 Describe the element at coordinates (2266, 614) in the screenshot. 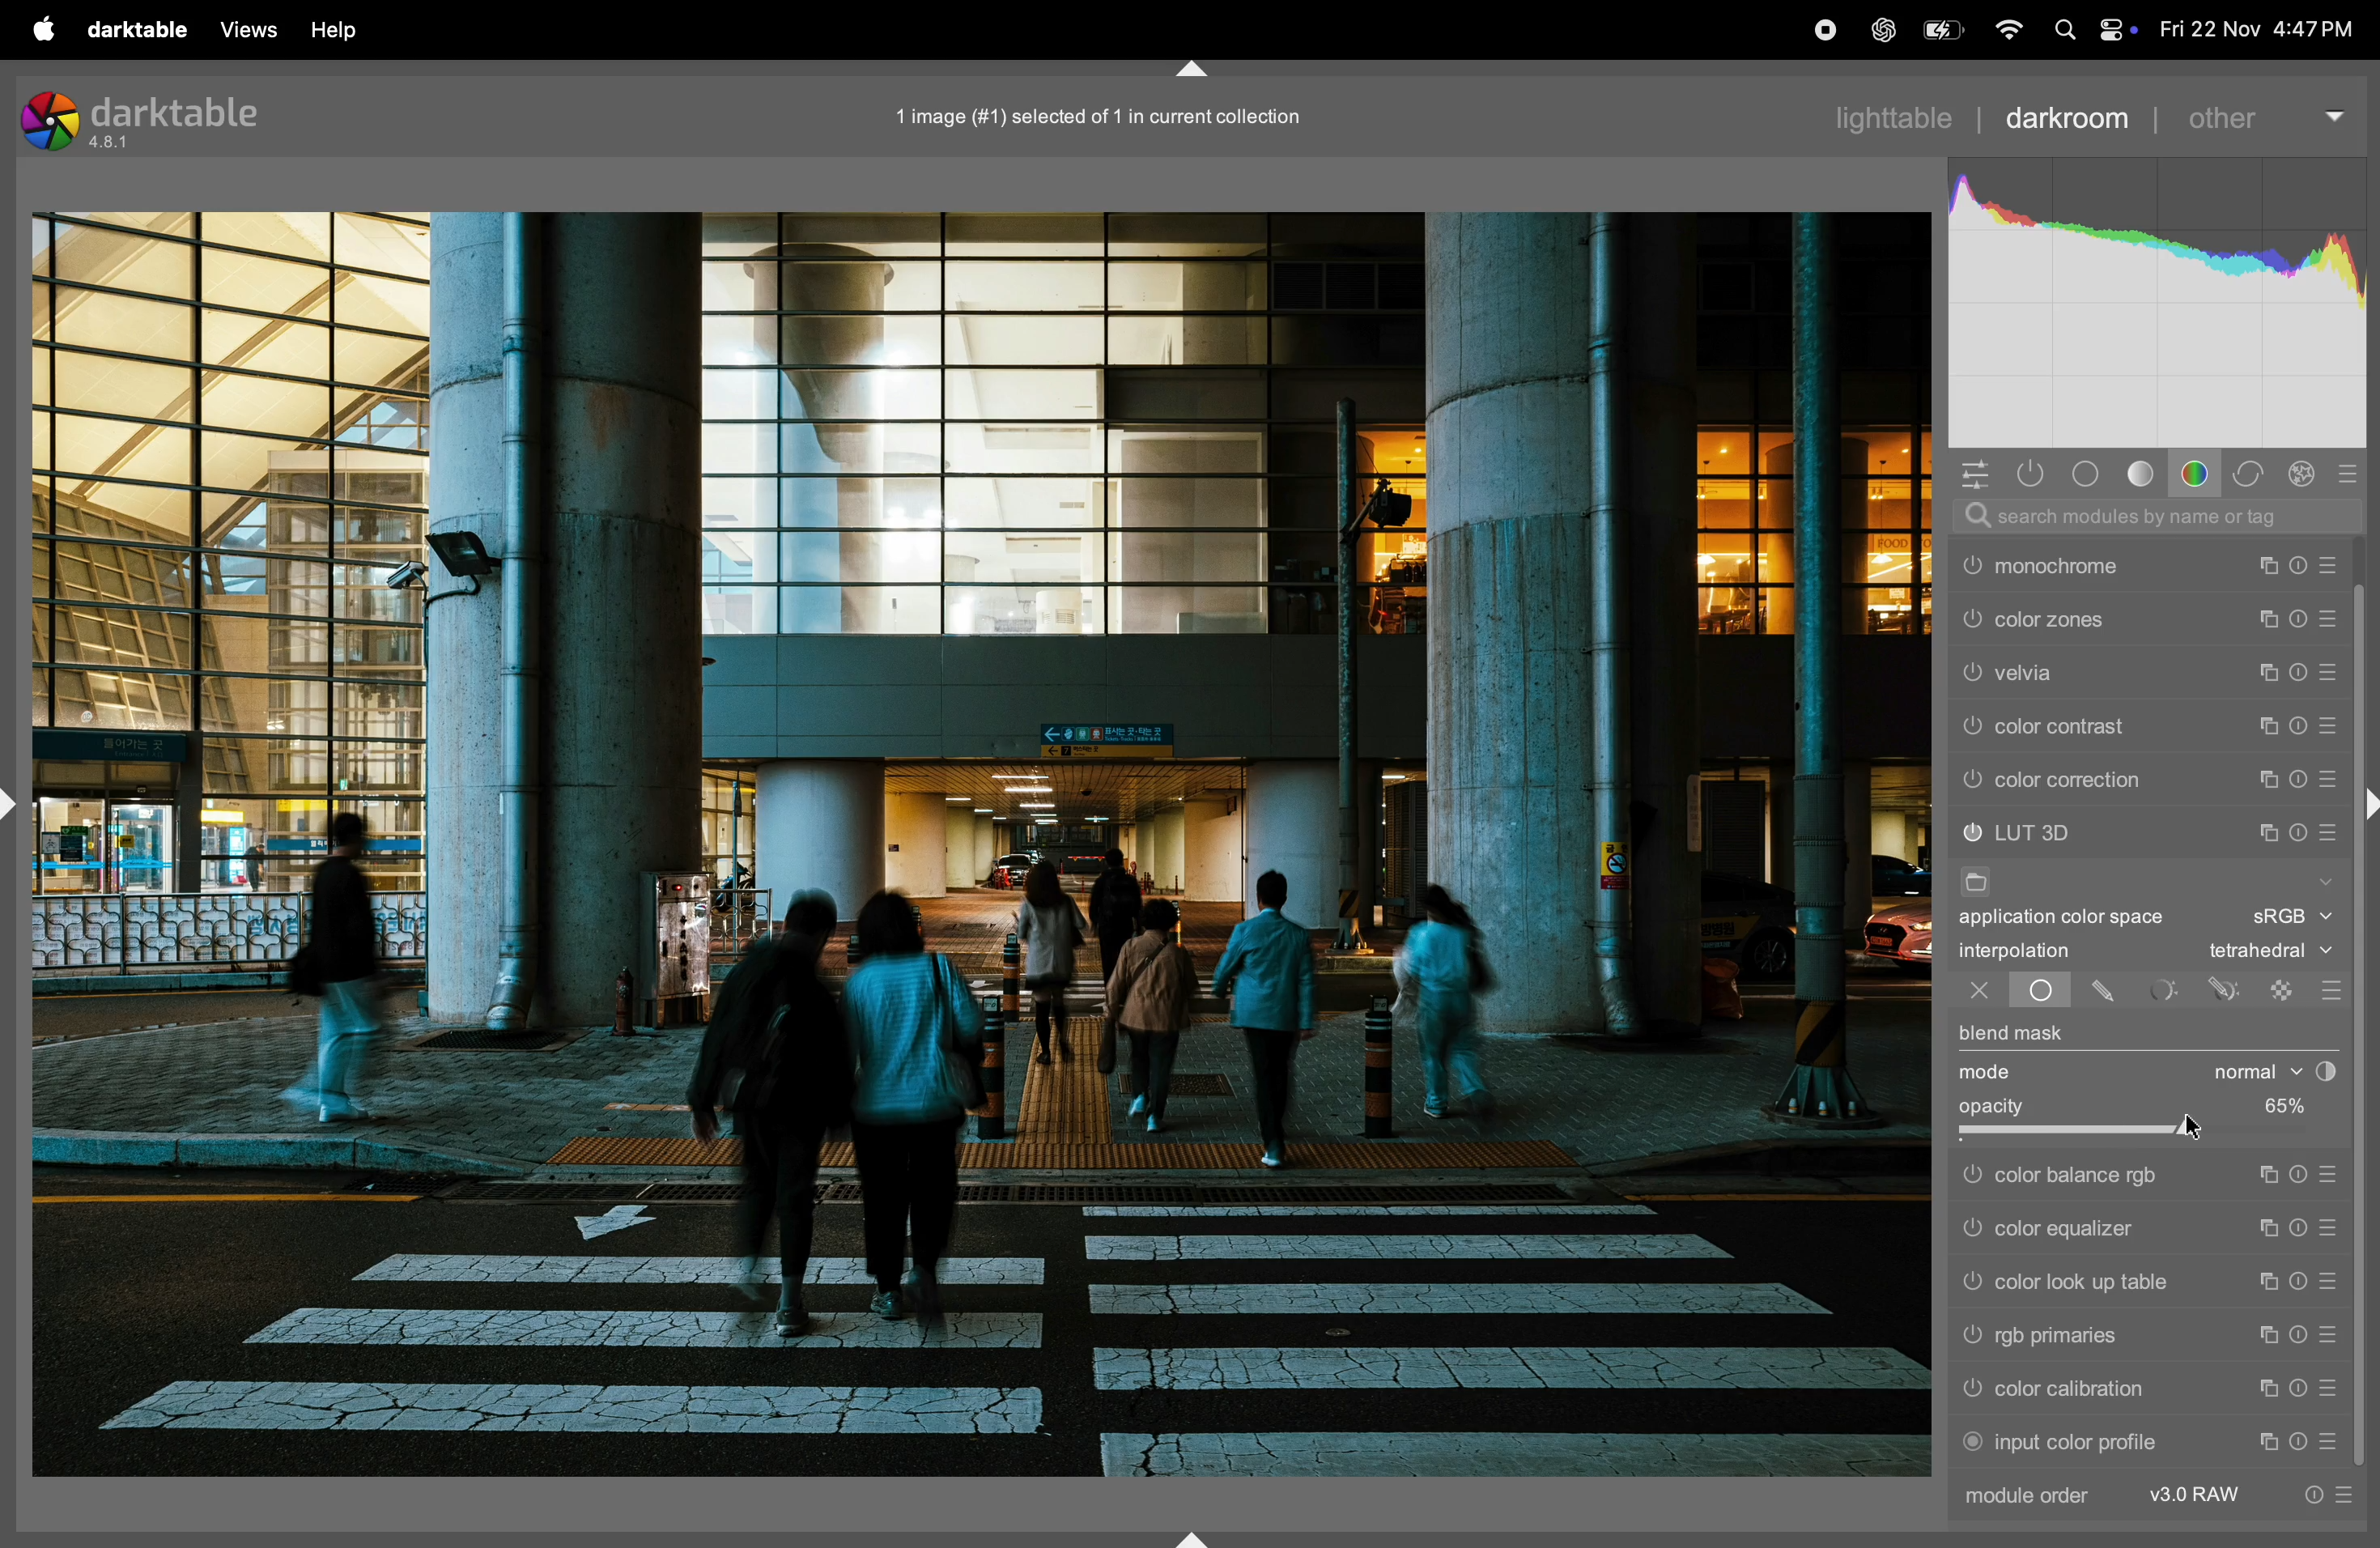

I see `multiple intance actions` at that location.